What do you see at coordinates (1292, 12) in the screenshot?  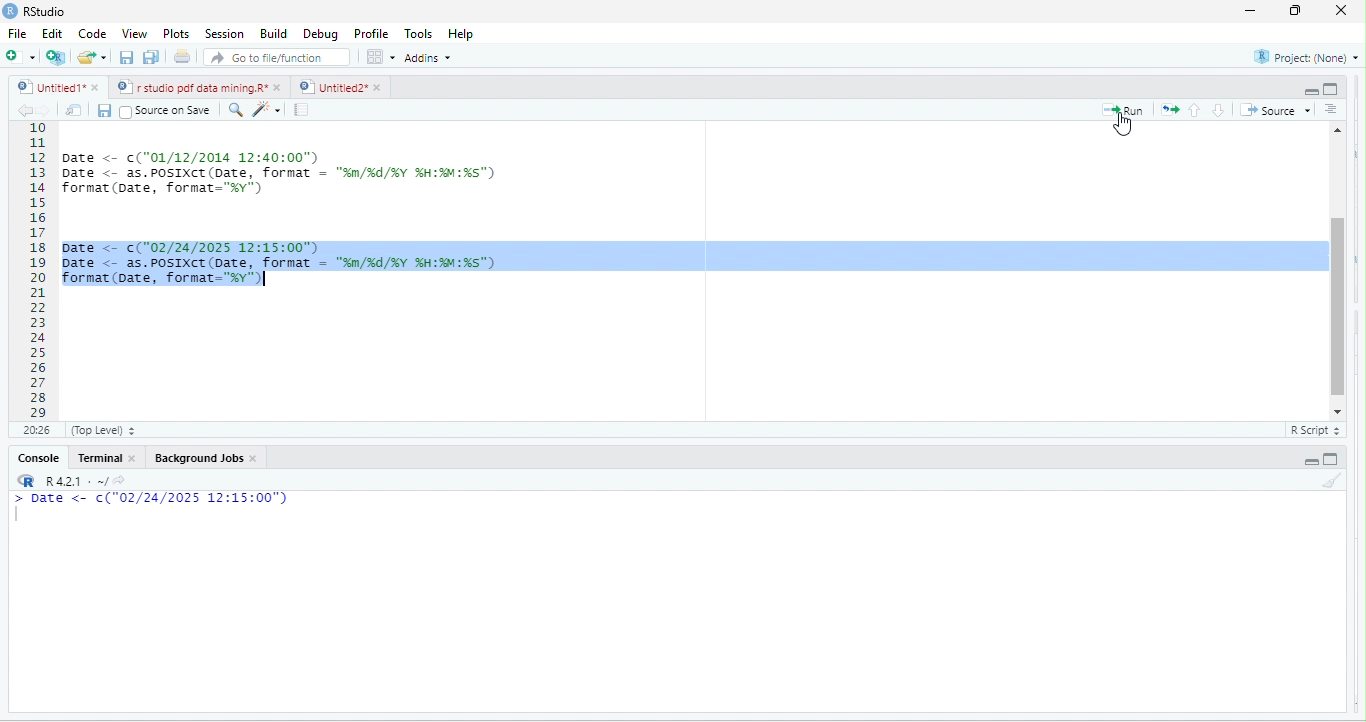 I see `maximize` at bounding box center [1292, 12].